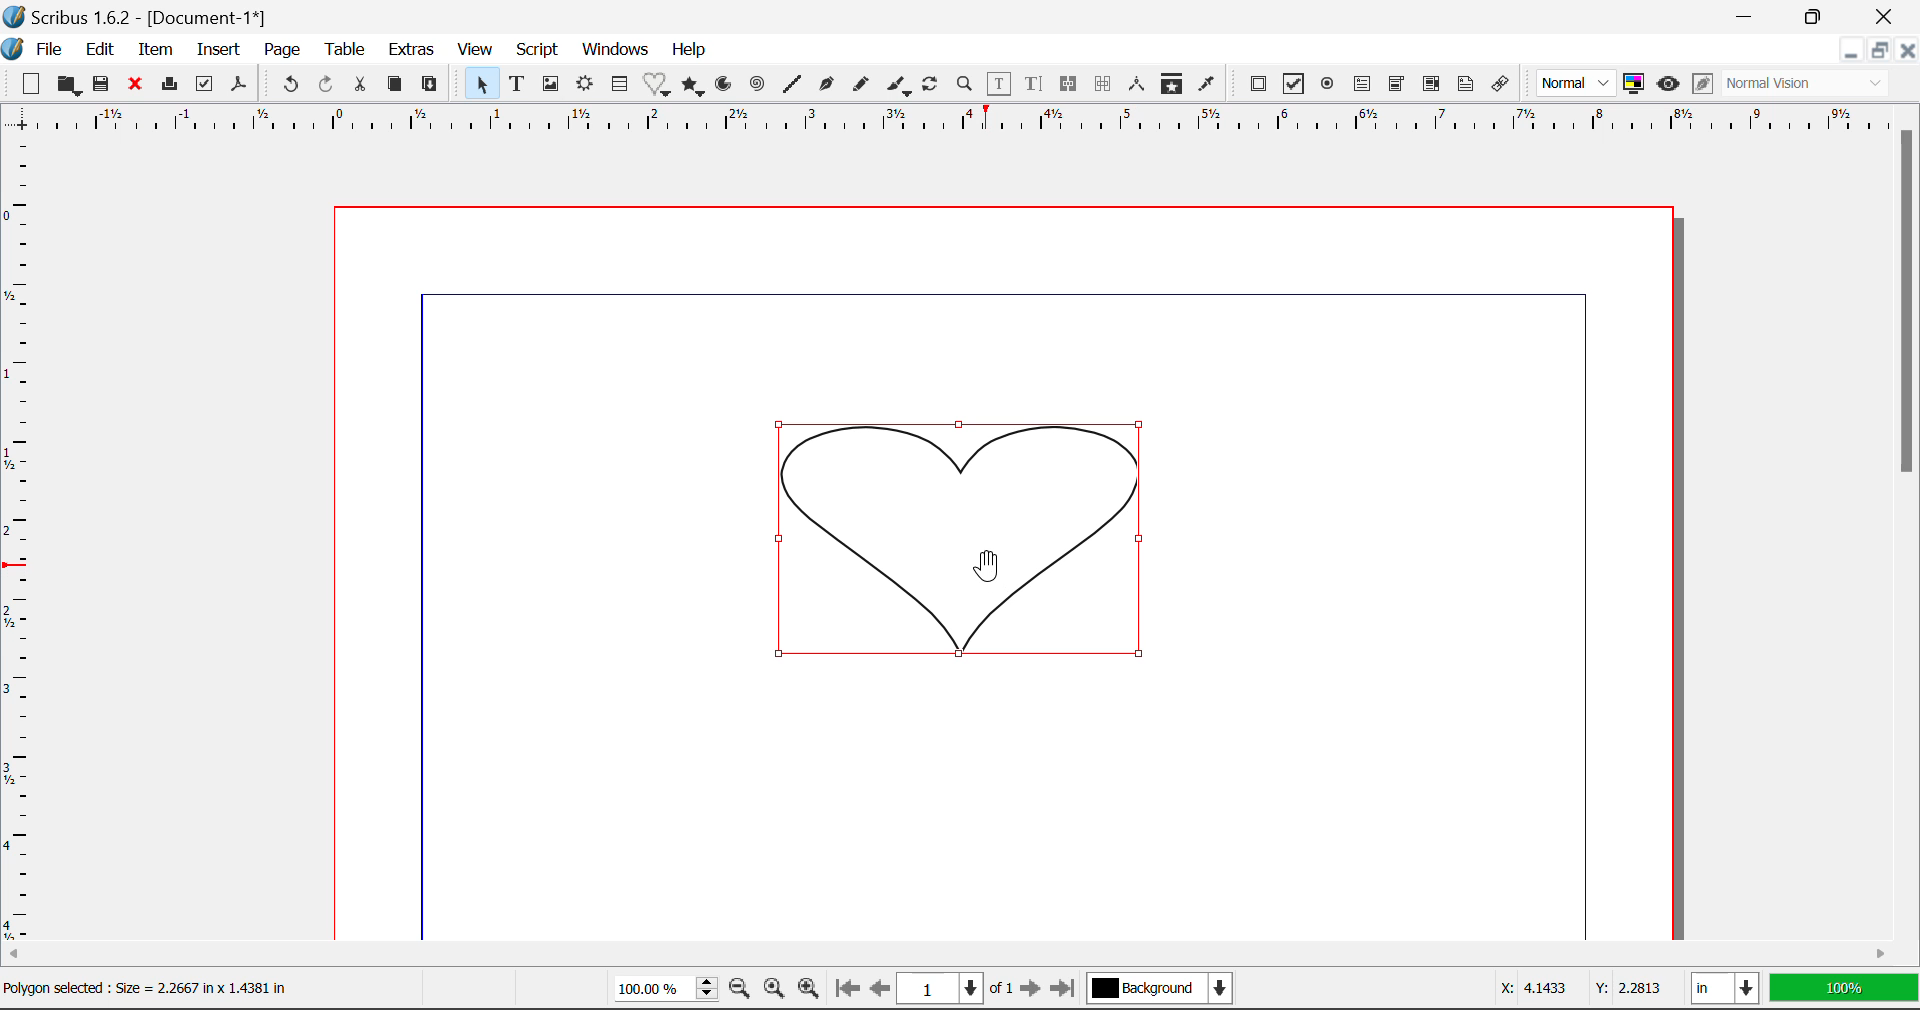  Describe the element at coordinates (722, 84) in the screenshot. I see `Arcs` at that location.